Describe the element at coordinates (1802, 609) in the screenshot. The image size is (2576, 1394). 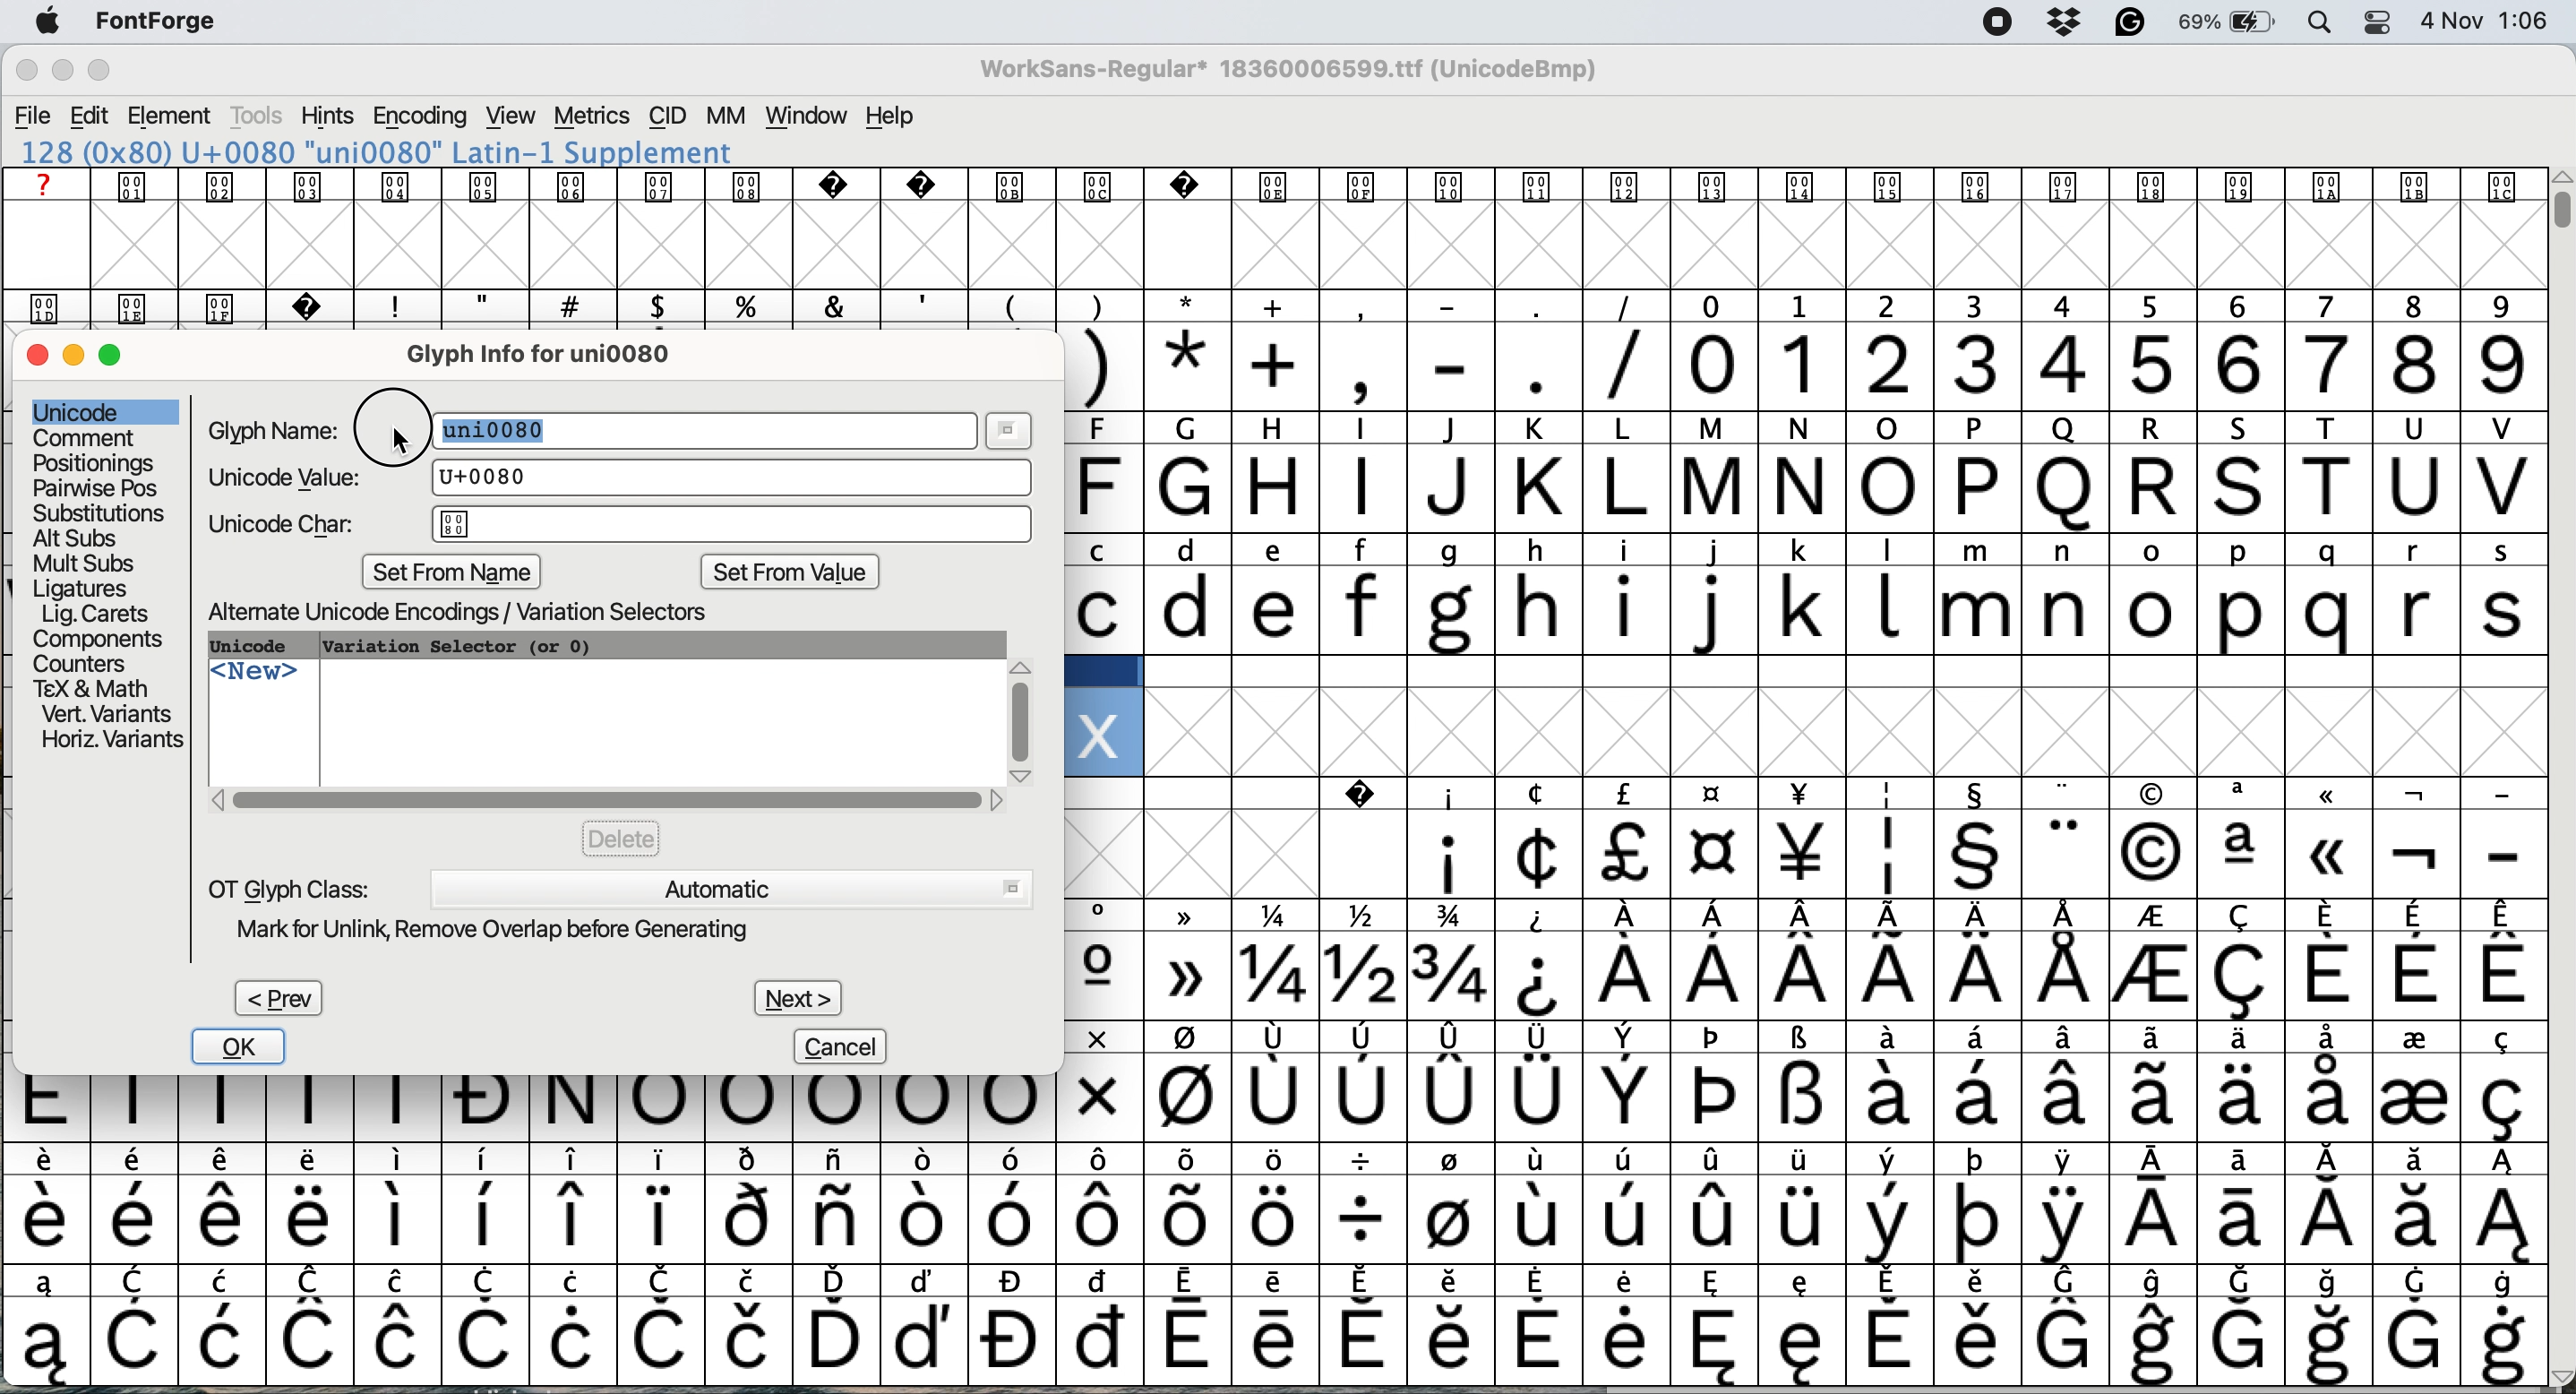
I see `lower case letters a to s` at that location.